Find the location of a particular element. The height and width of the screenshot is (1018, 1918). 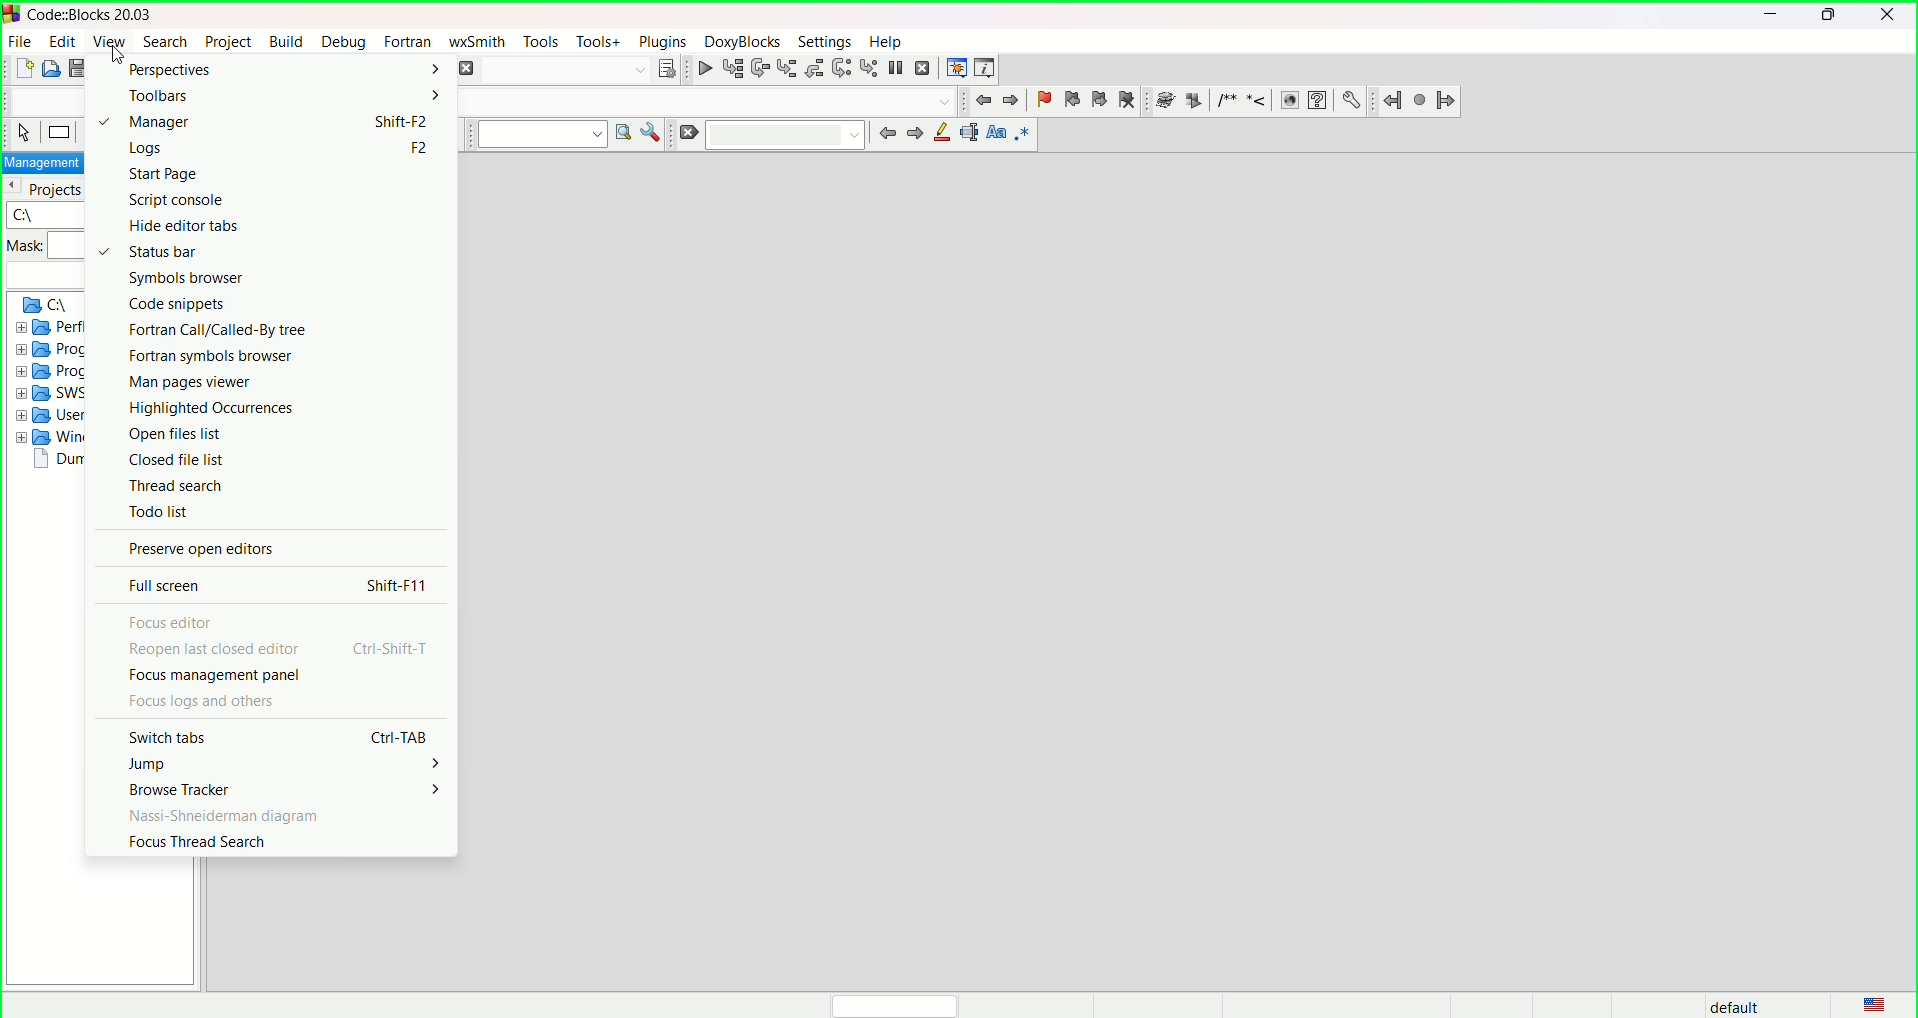

minimize/maximize is located at coordinates (1828, 16).